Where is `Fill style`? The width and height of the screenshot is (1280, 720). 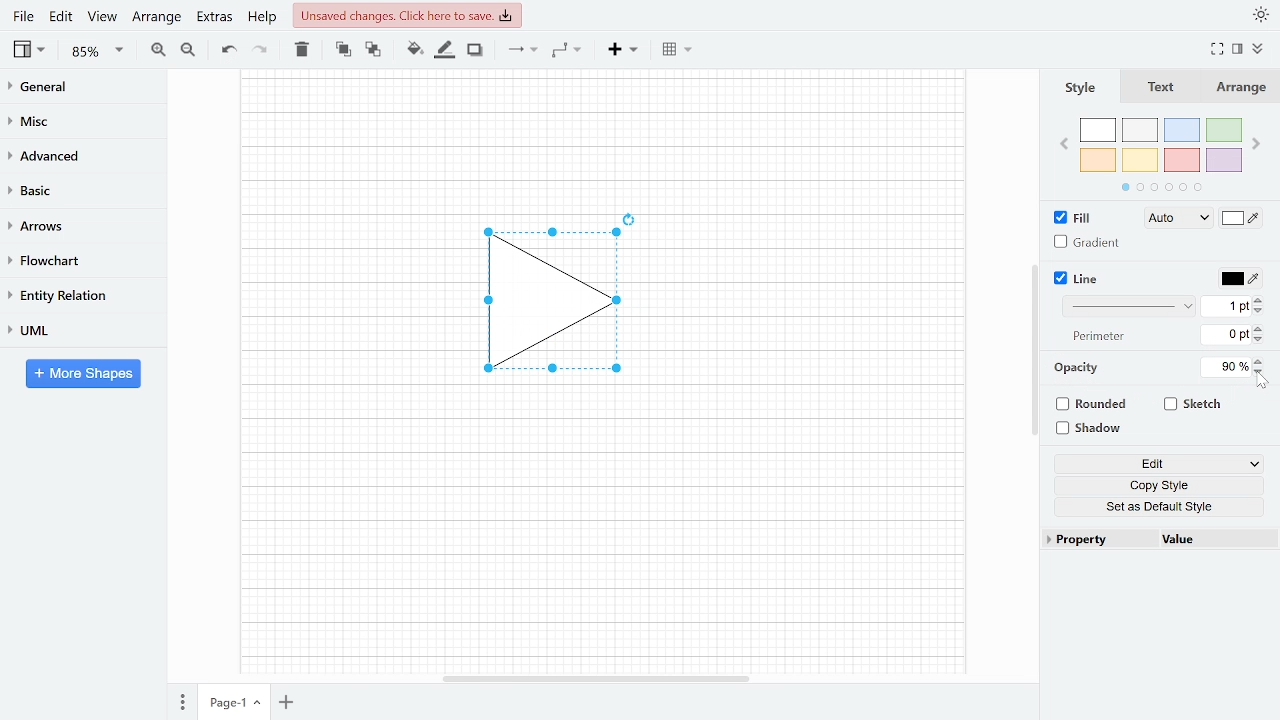 Fill style is located at coordinates (1174, 219).